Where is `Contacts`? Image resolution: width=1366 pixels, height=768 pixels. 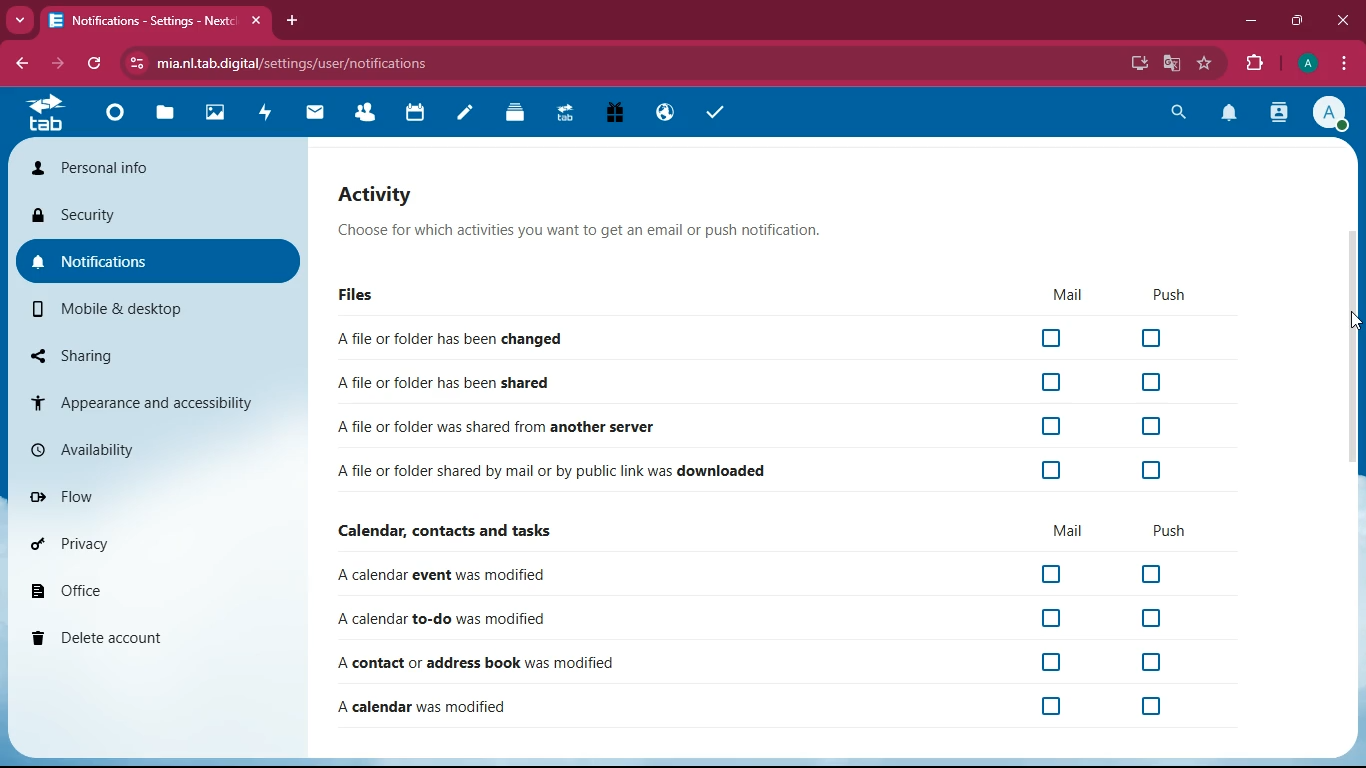 Contacts is located at coordinates (366, 114).